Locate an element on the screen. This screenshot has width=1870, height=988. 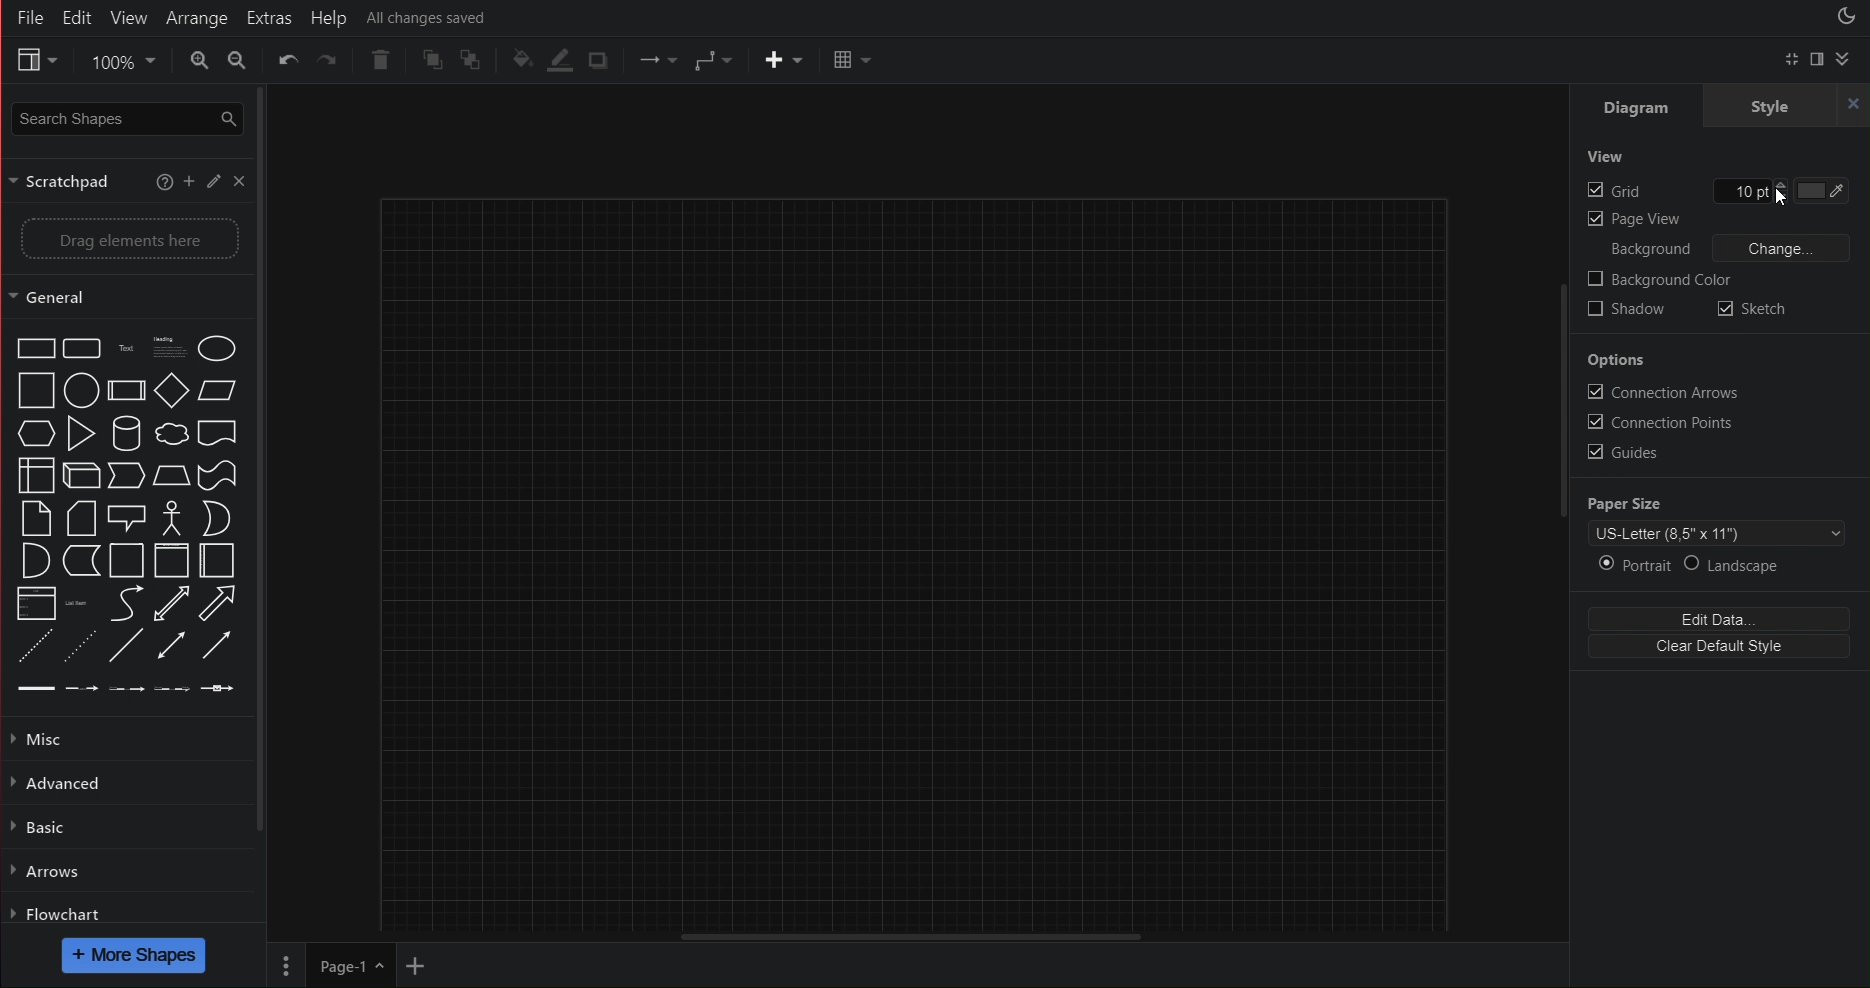
Arrange is located at coordinates (196, 16).